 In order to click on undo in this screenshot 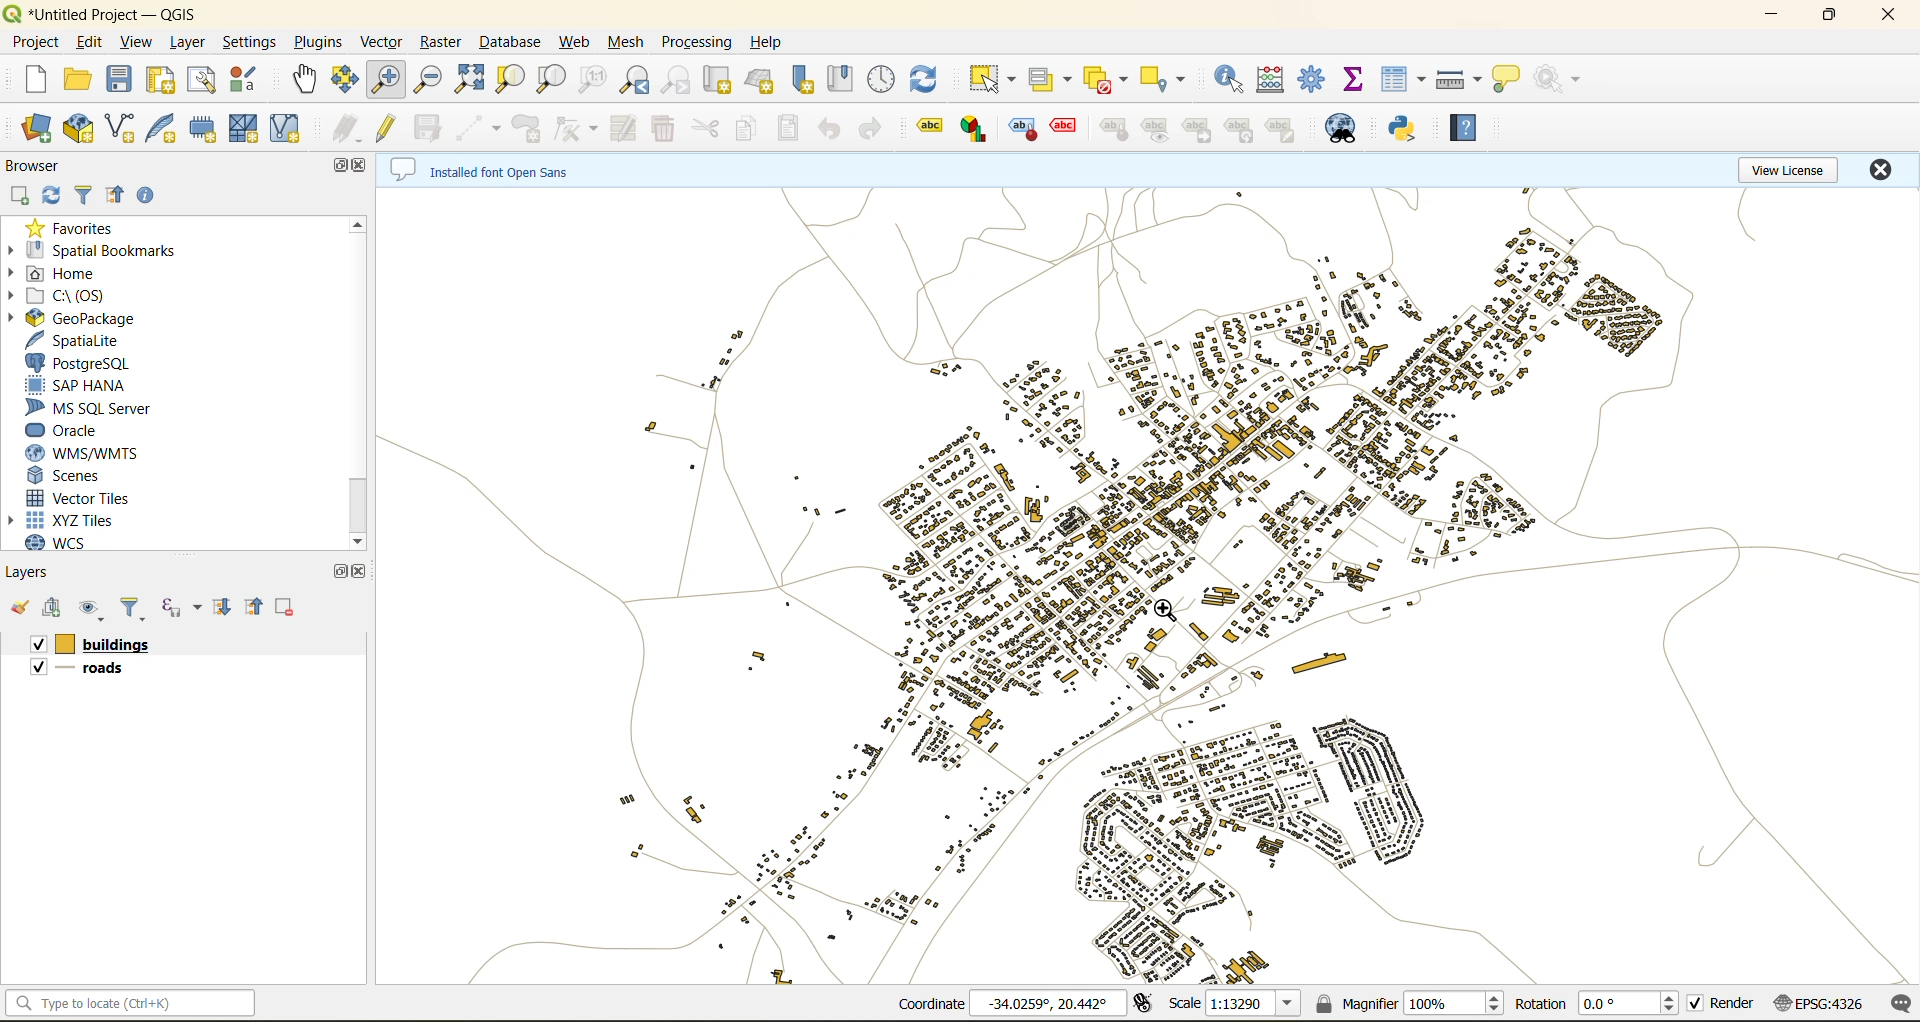, I will do `click(827, 129)`.